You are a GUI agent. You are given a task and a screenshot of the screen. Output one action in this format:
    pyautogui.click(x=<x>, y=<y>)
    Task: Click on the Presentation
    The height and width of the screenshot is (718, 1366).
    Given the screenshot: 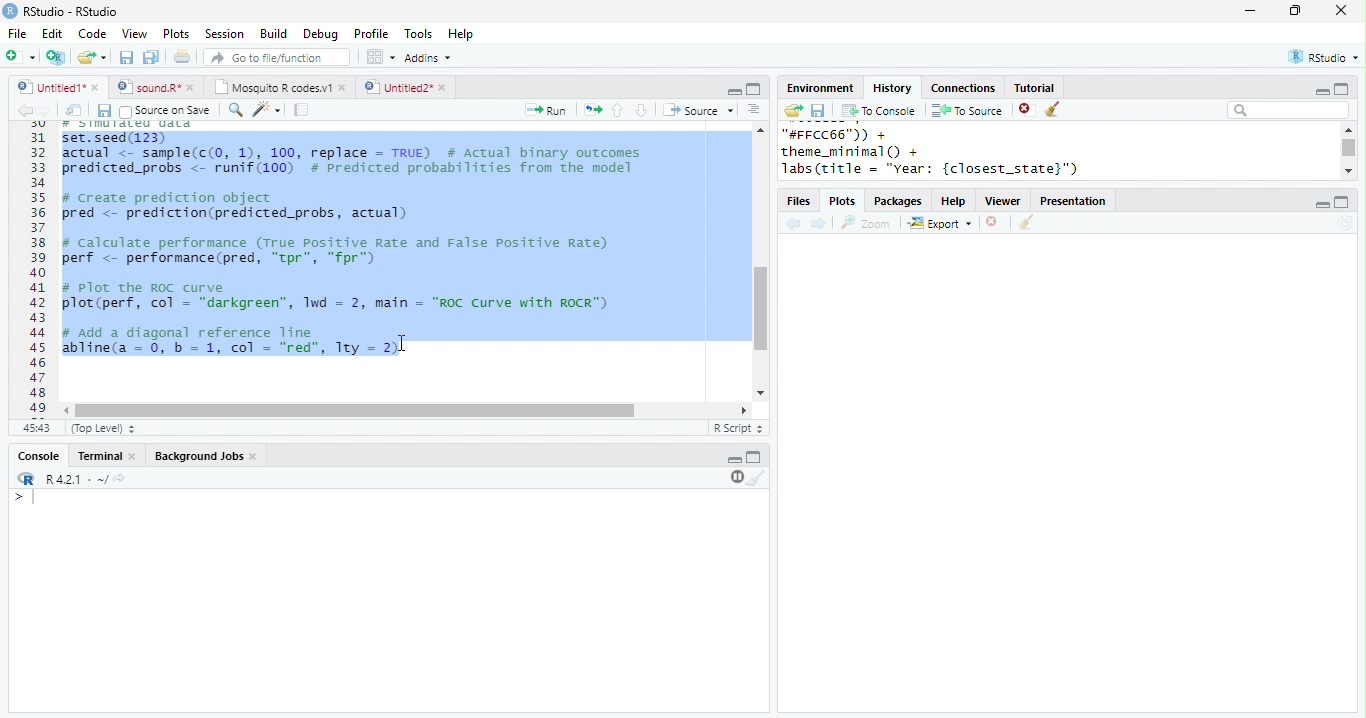 What is the action you would take?
    pyautogui.click(x=1073, y=201)
    